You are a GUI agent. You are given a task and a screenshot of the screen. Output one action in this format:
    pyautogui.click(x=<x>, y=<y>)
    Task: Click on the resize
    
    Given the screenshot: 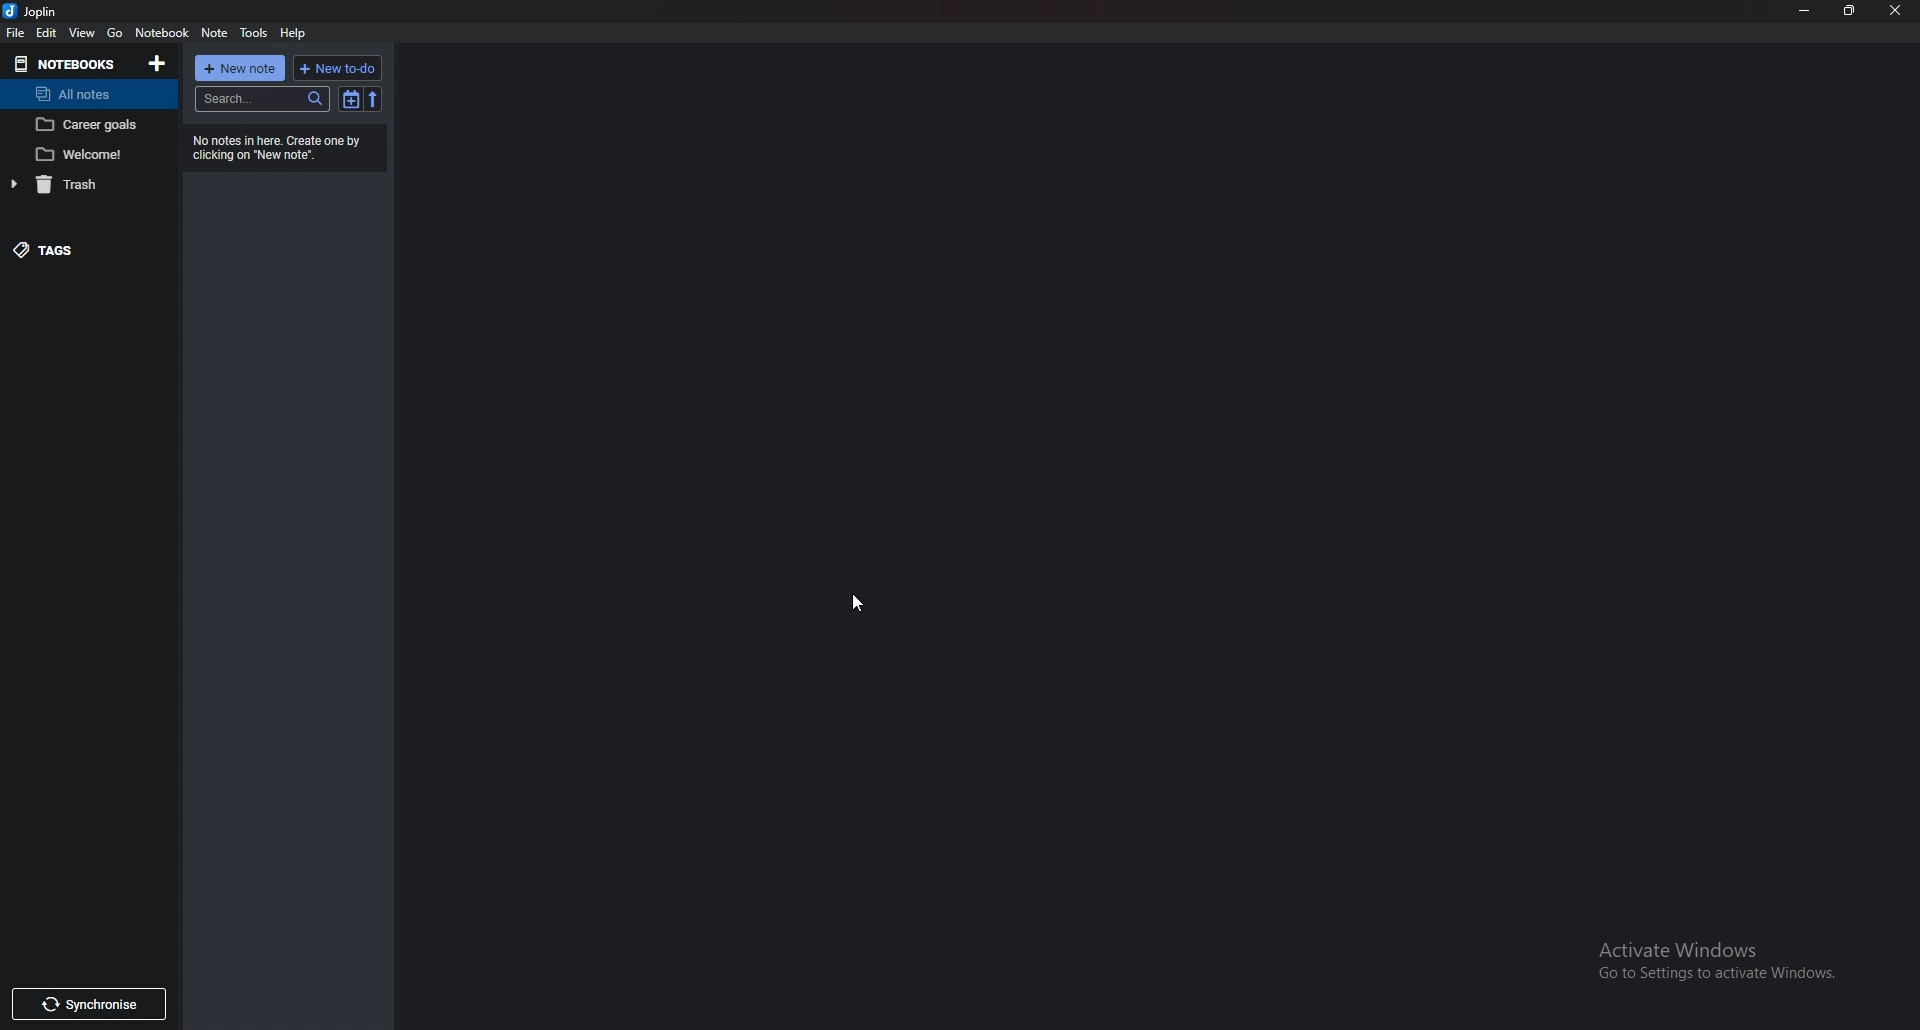 What is the action you would take?
    pyautogui.click(x=1847, y=11)
    